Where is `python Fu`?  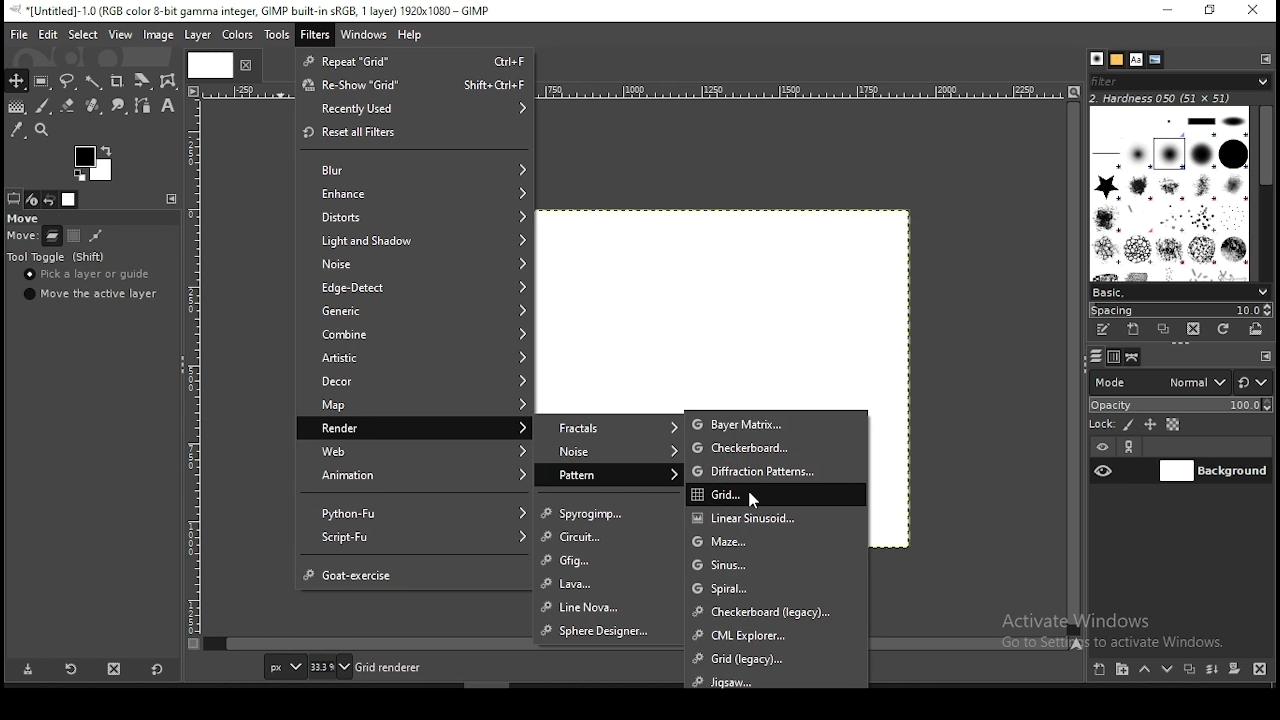
python Fu is located at coordinates (415, 512).